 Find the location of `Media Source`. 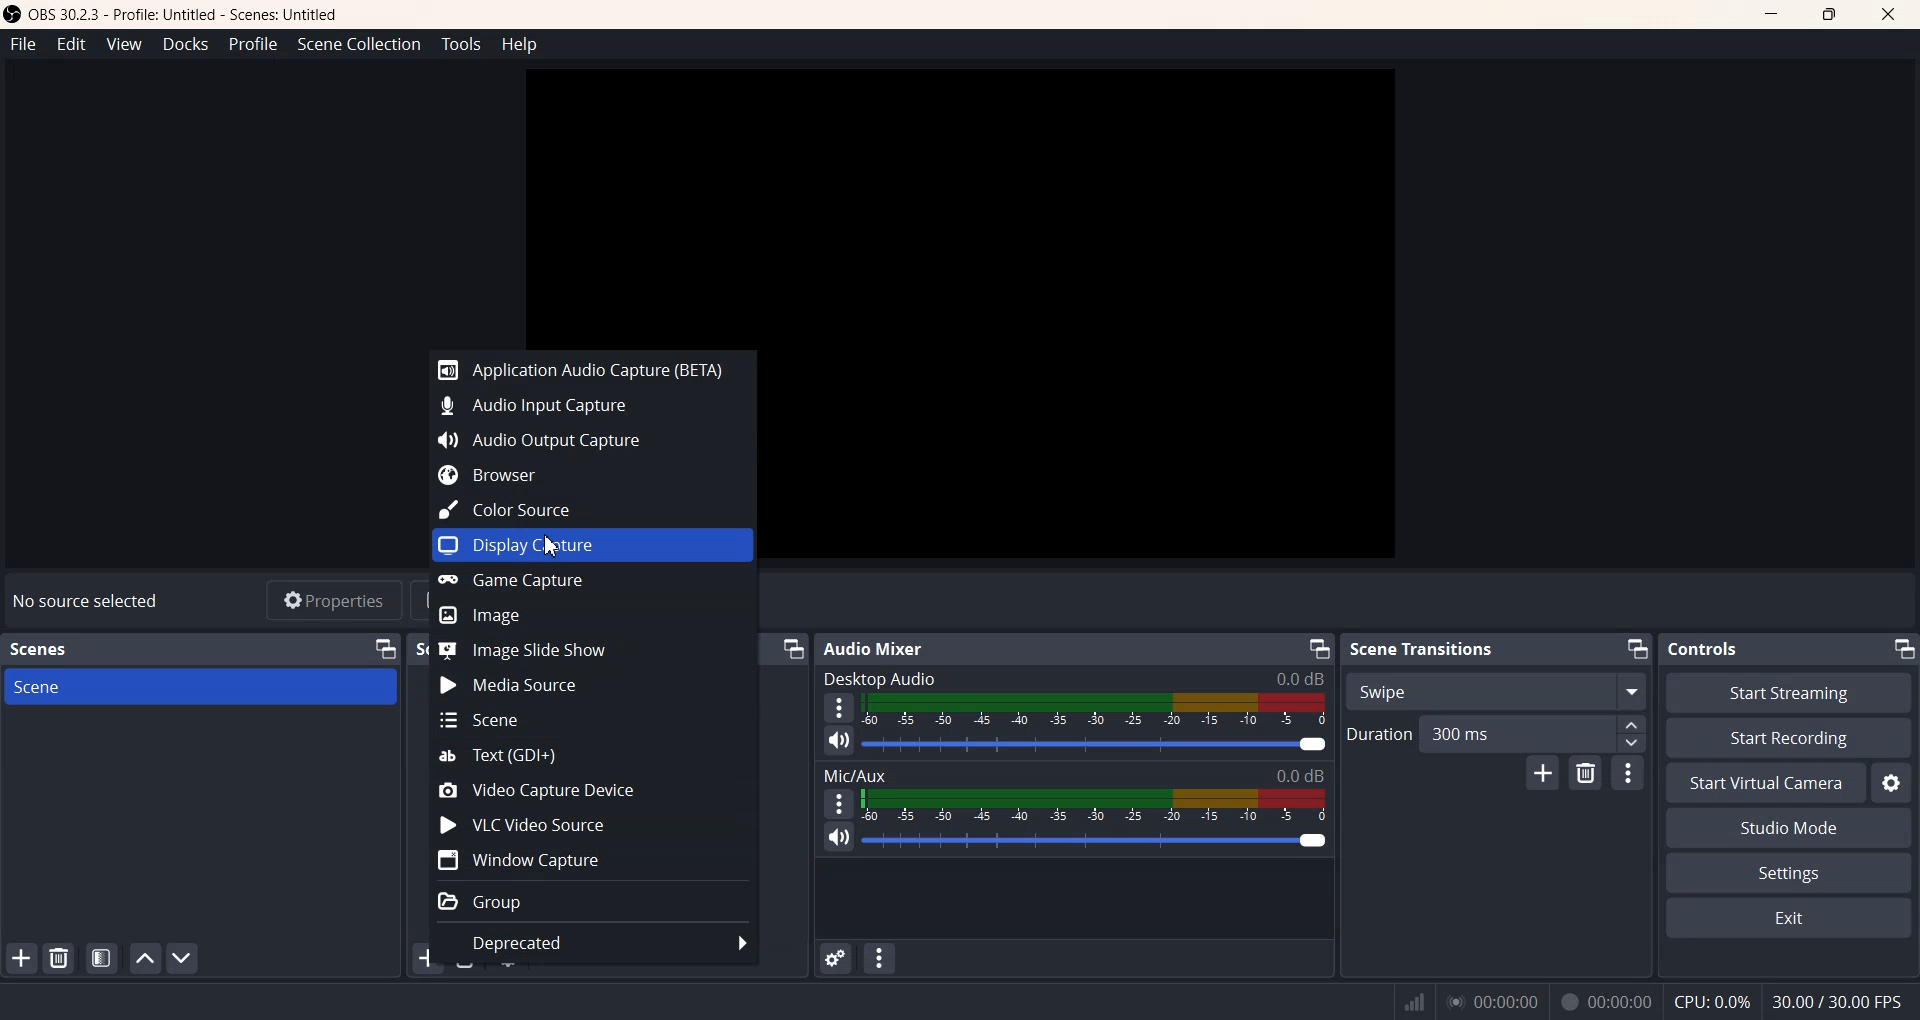

Media Source is located at coordinates (591, 684).